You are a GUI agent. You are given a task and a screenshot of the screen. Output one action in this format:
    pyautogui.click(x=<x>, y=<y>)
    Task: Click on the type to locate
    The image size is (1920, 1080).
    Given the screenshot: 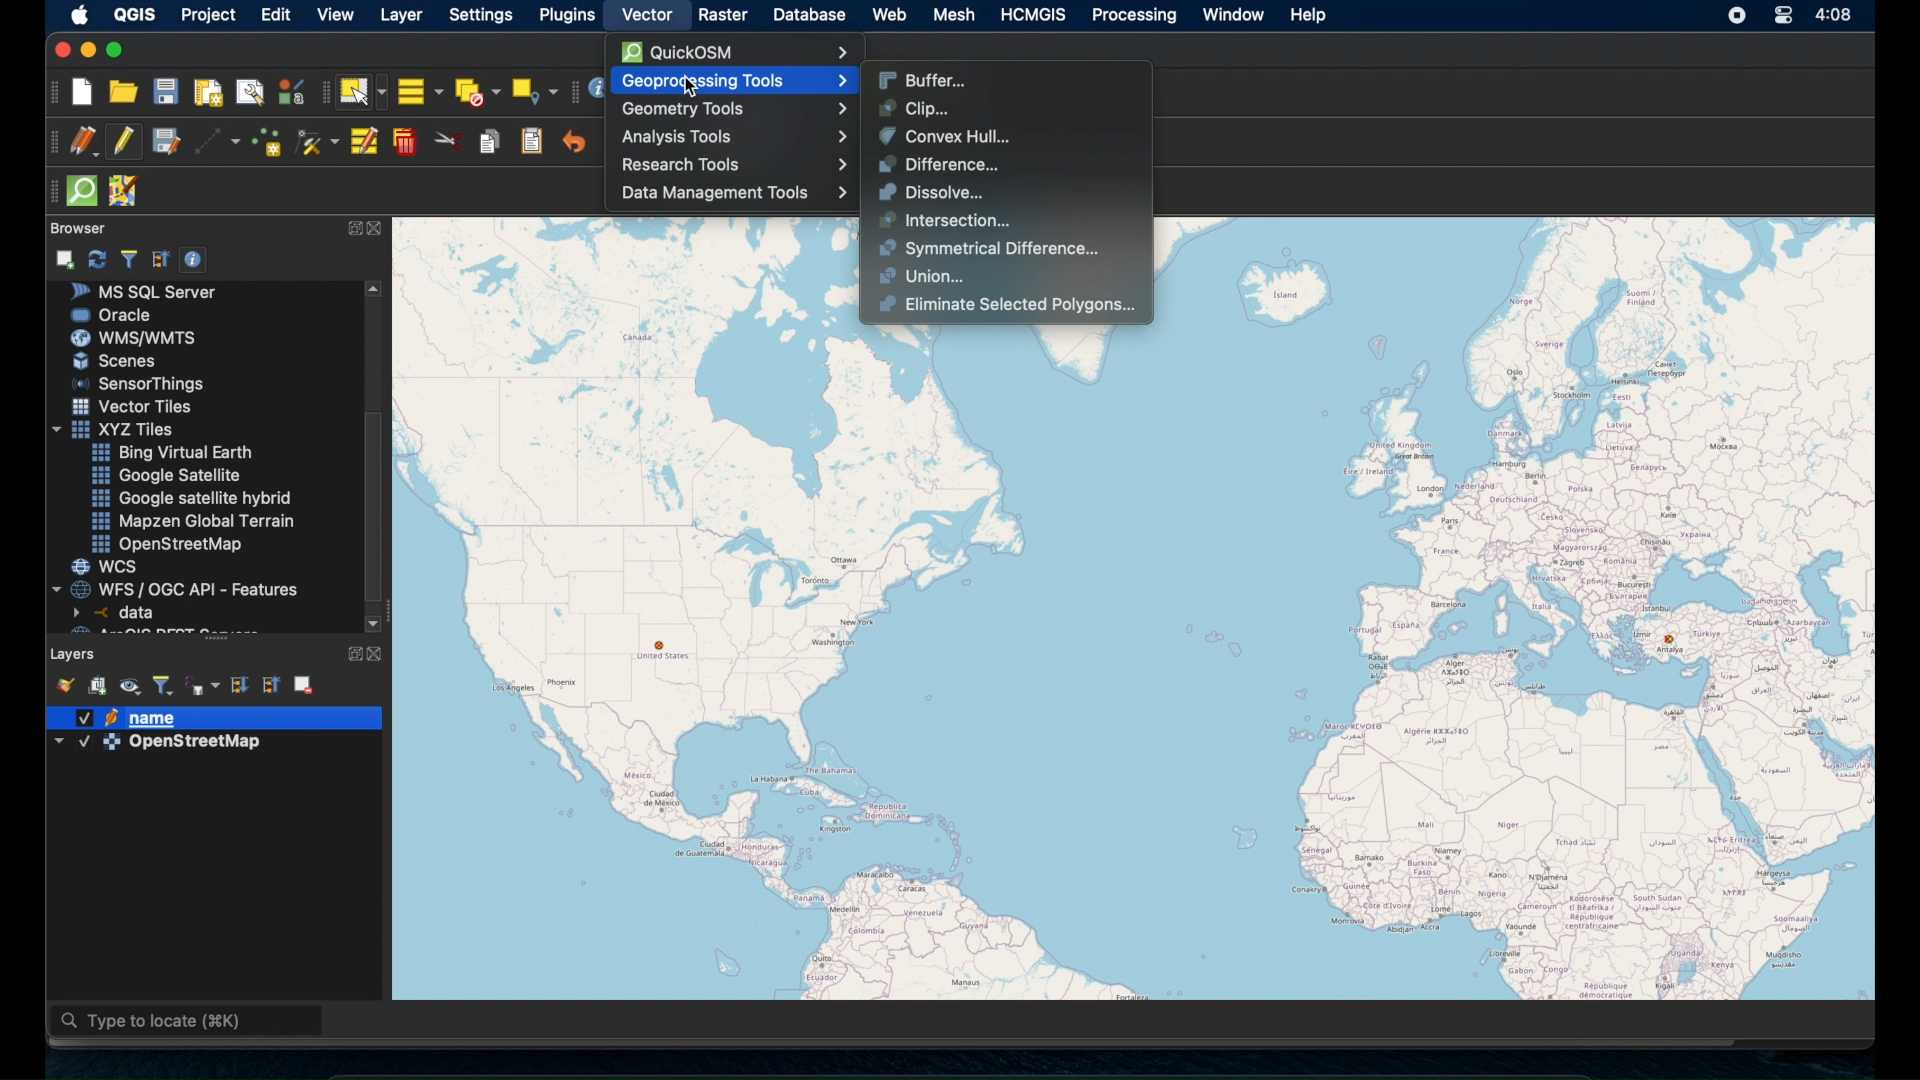 What is the action you would take?
    pyautogui.click(x=189, y=1023)
    